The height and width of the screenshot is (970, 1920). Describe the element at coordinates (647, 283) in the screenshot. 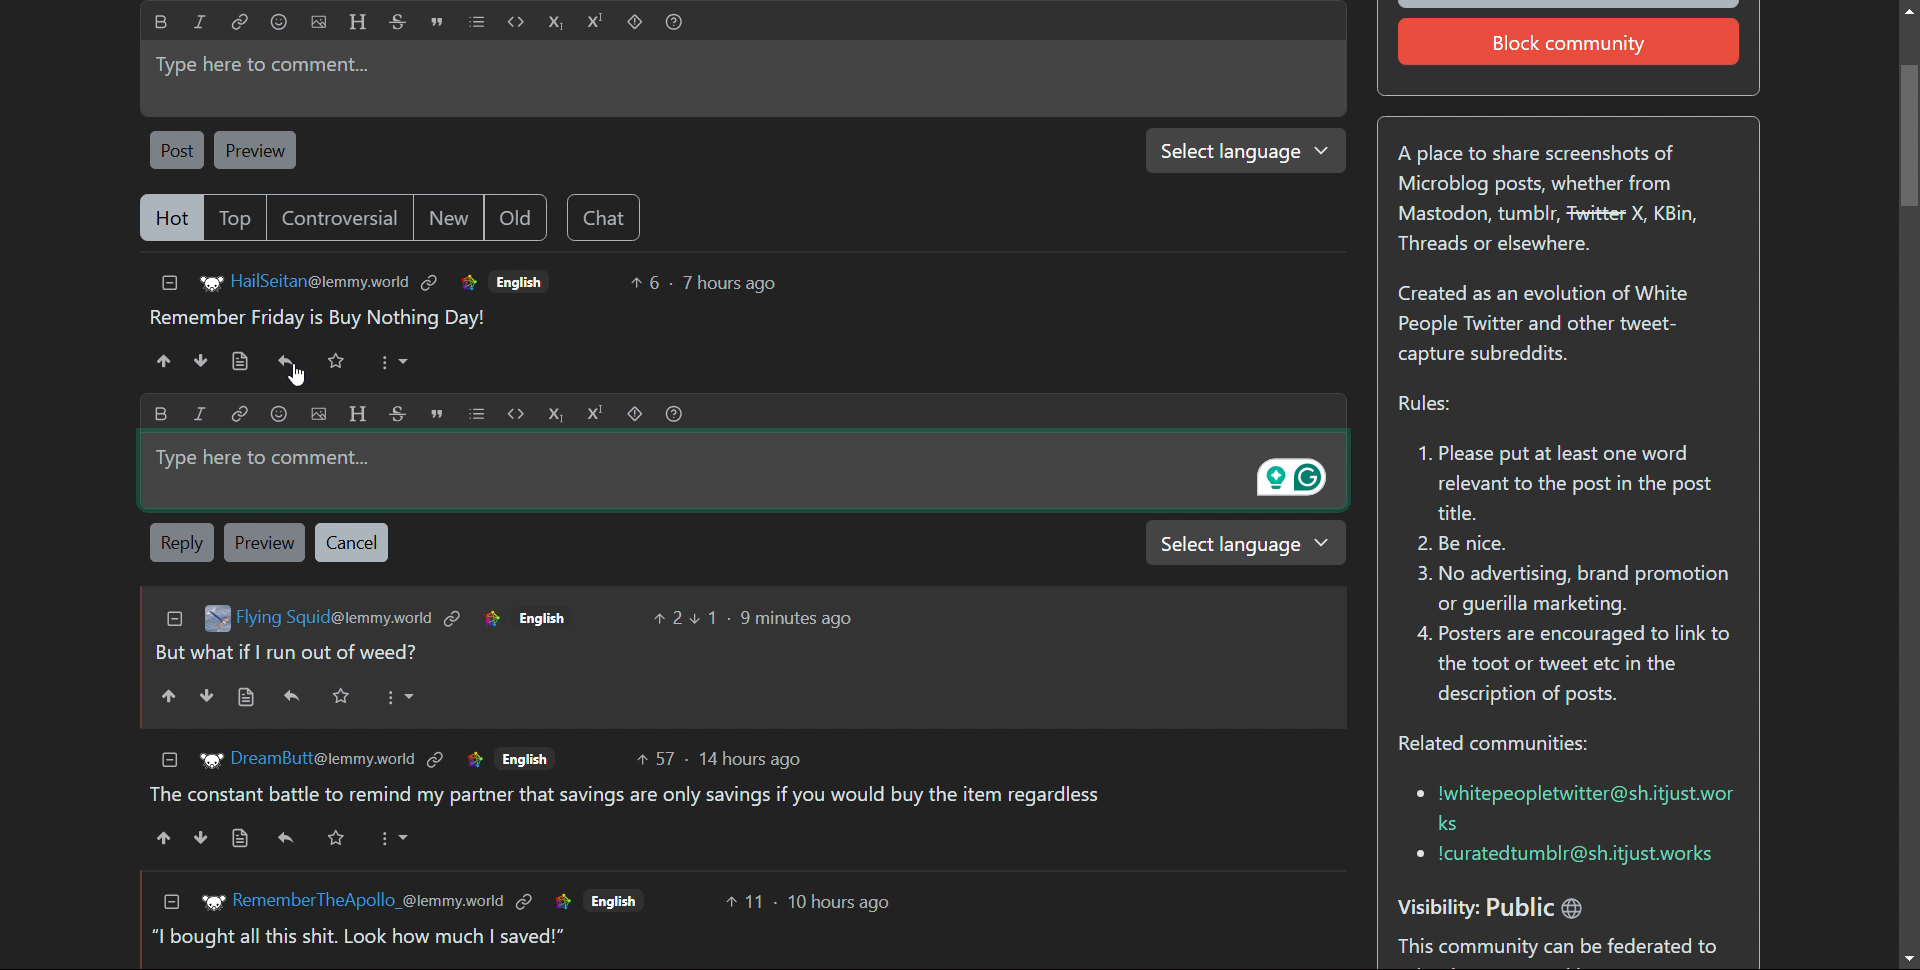

I see `number of upvotes` at that location.